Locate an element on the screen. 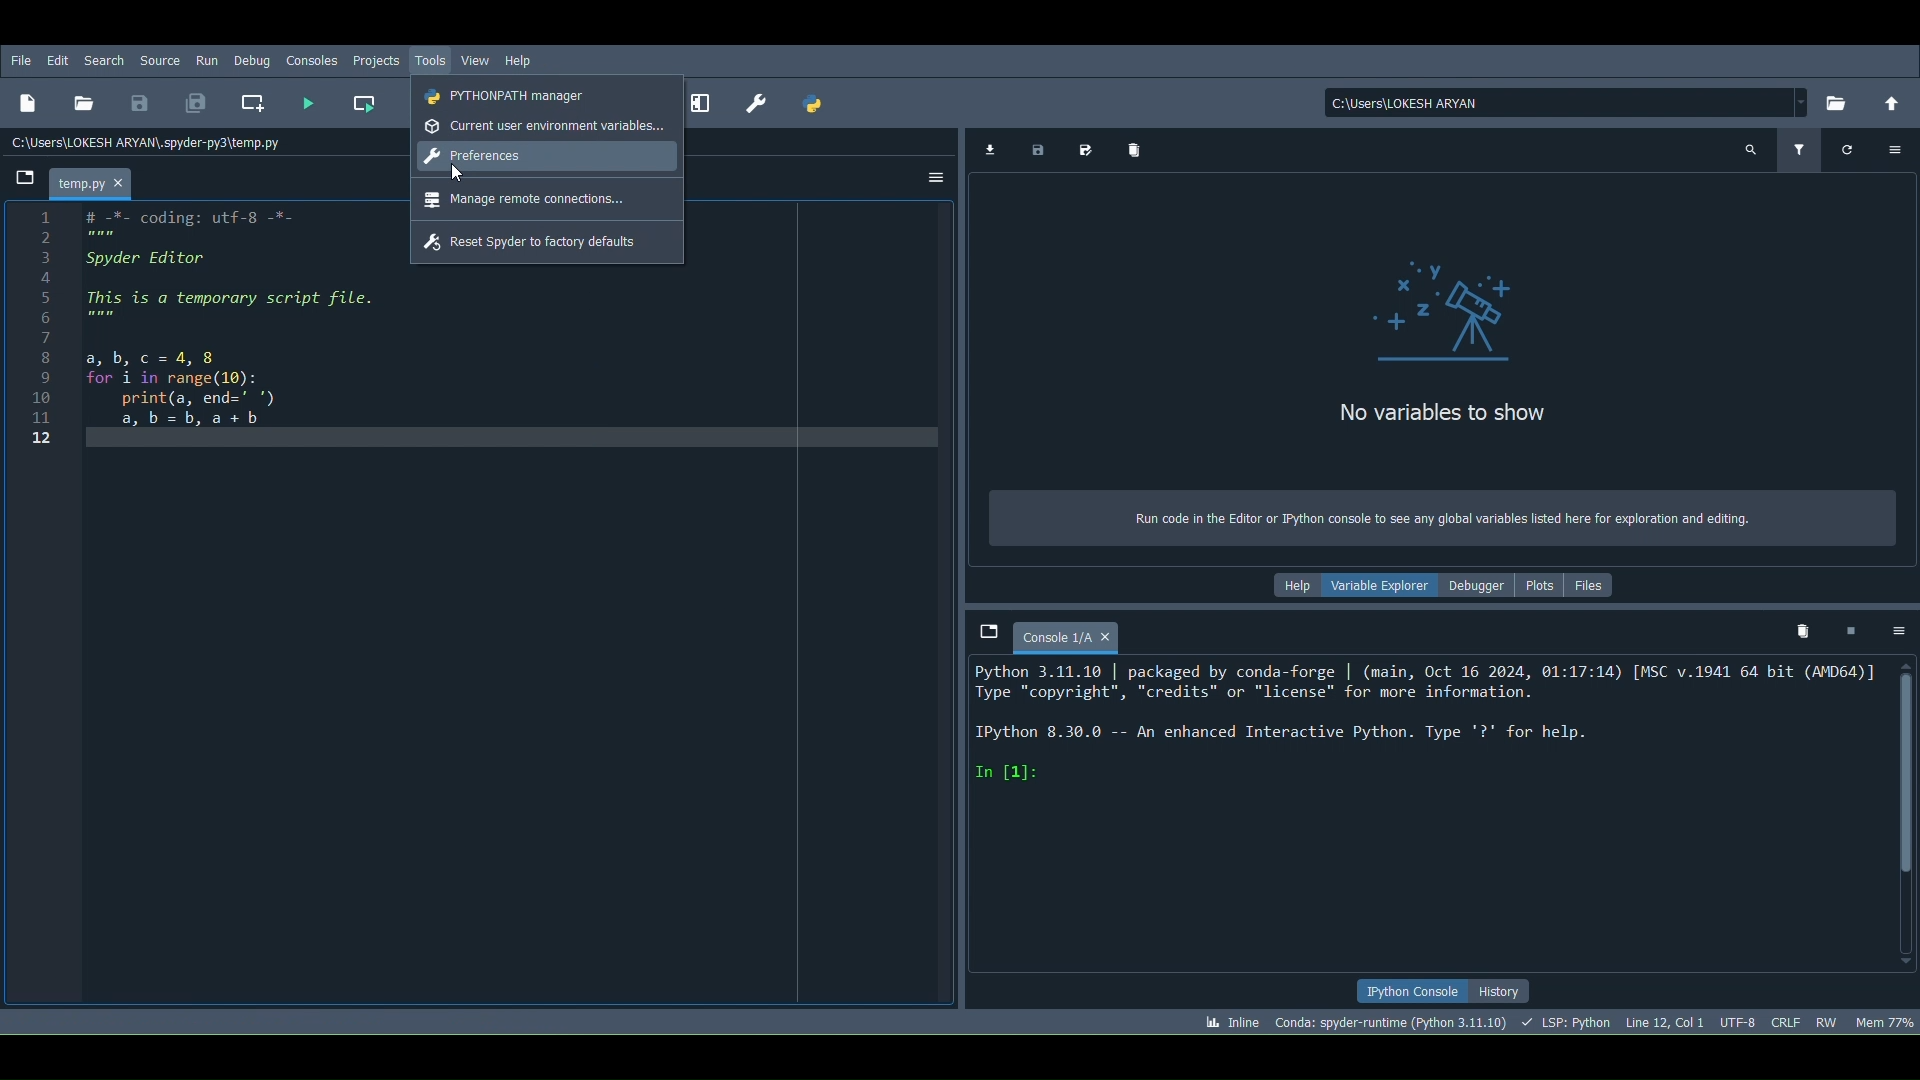 This screenshot has height=1080, width=1920. Options is located at coordinates (1892, 147).